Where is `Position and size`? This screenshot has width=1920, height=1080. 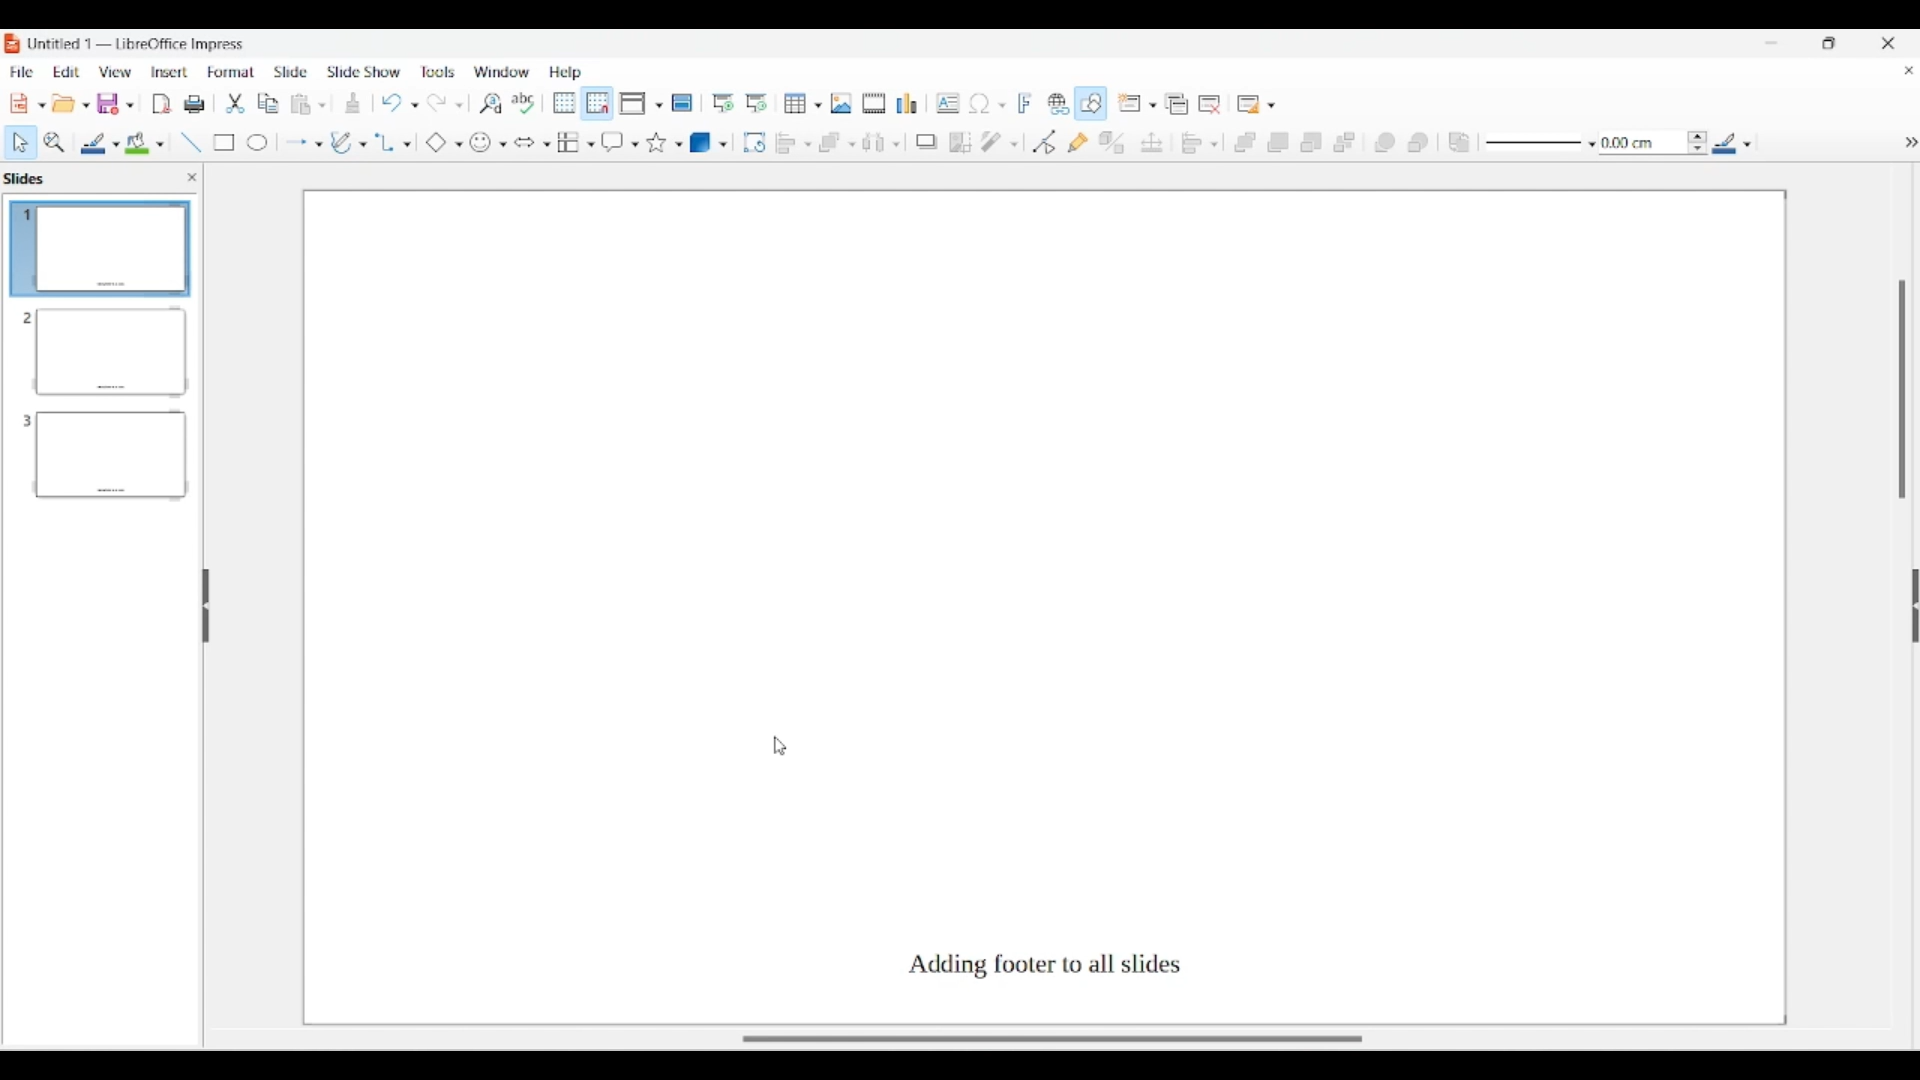 Position and size is located at coordinates (1152, 142).